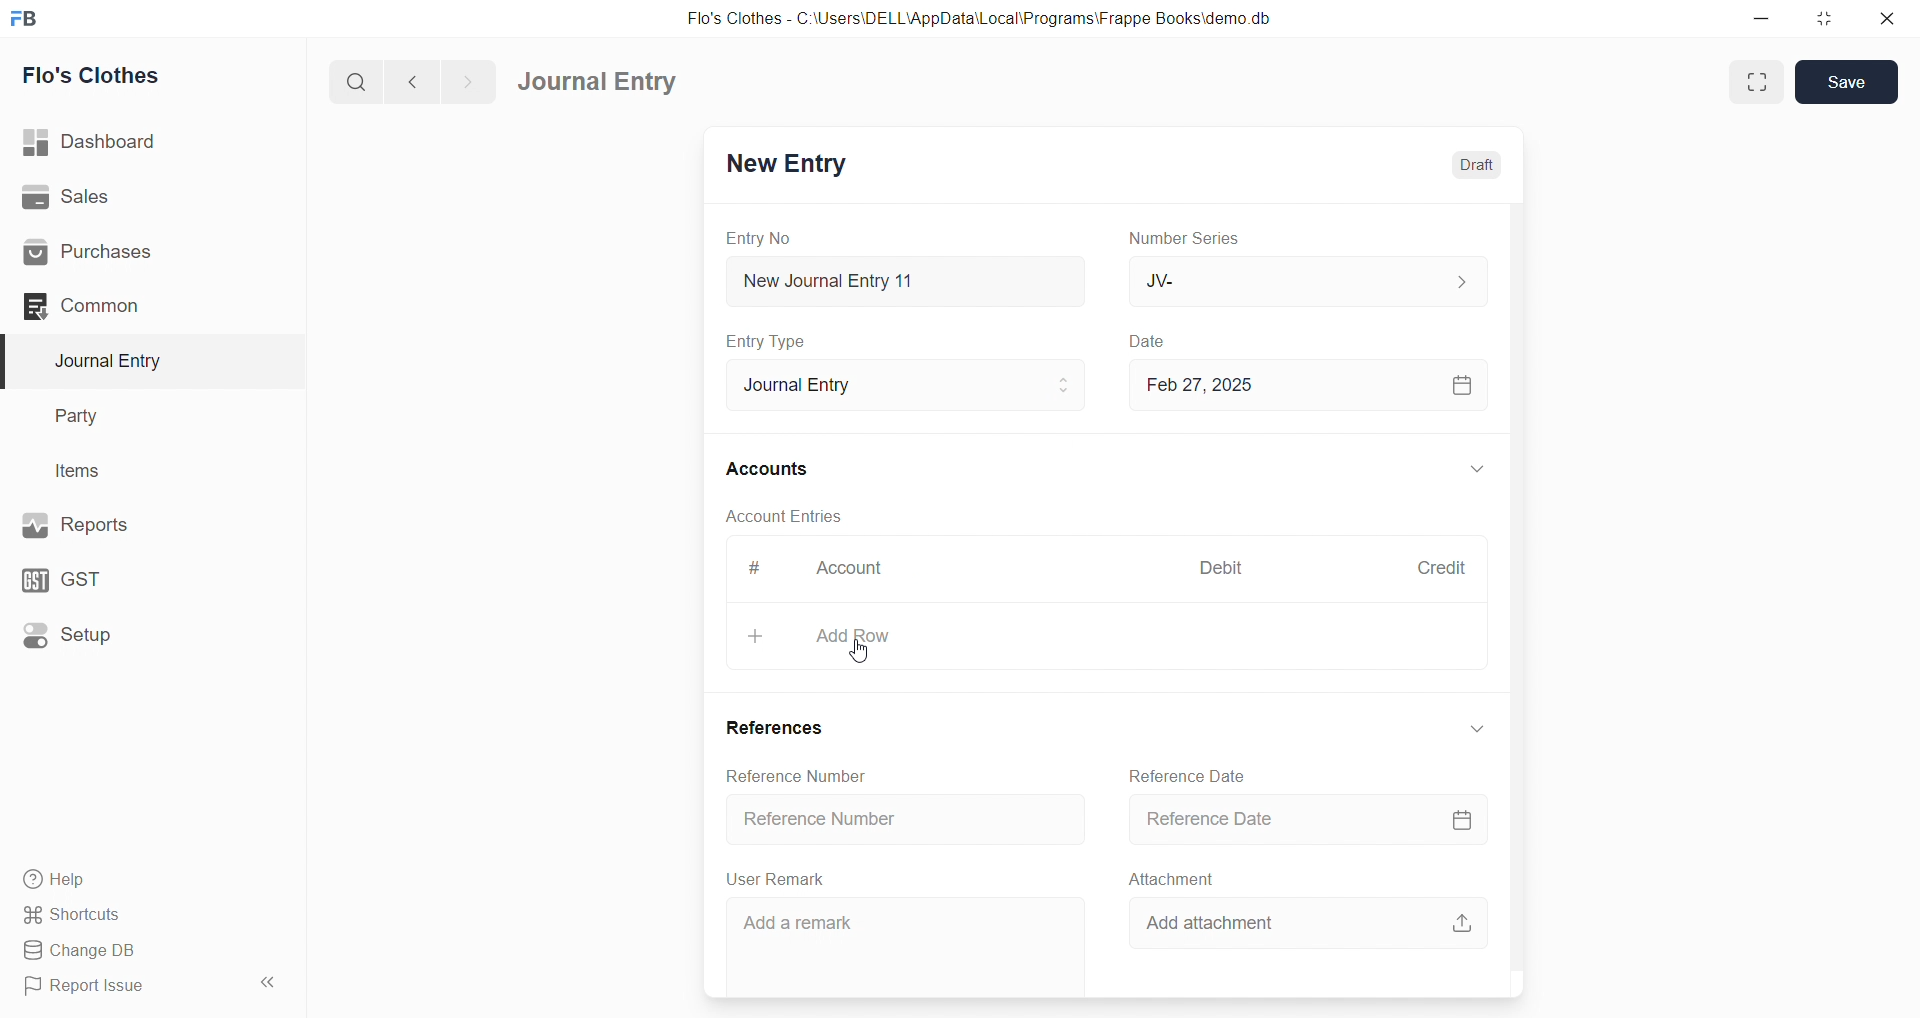  I want to click on #, so click(754, 567).